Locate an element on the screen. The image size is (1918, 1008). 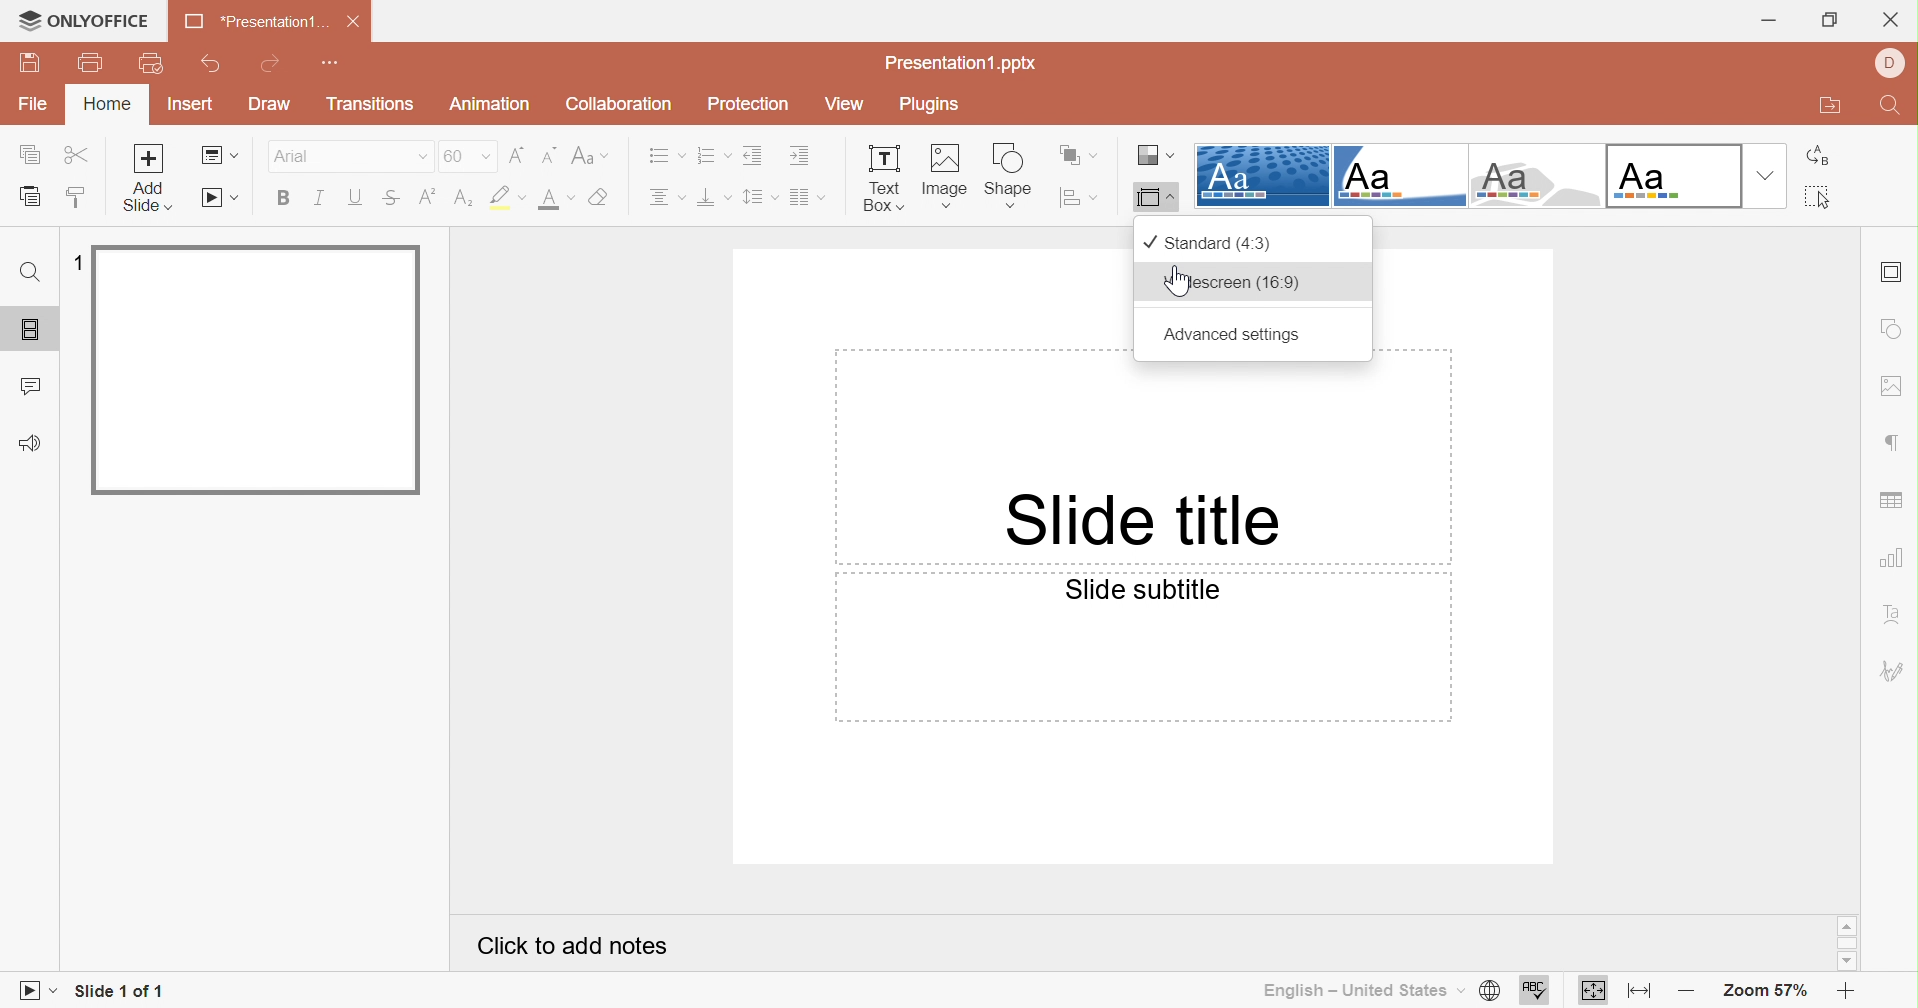
Quick print is located at coordinates (151, 61).